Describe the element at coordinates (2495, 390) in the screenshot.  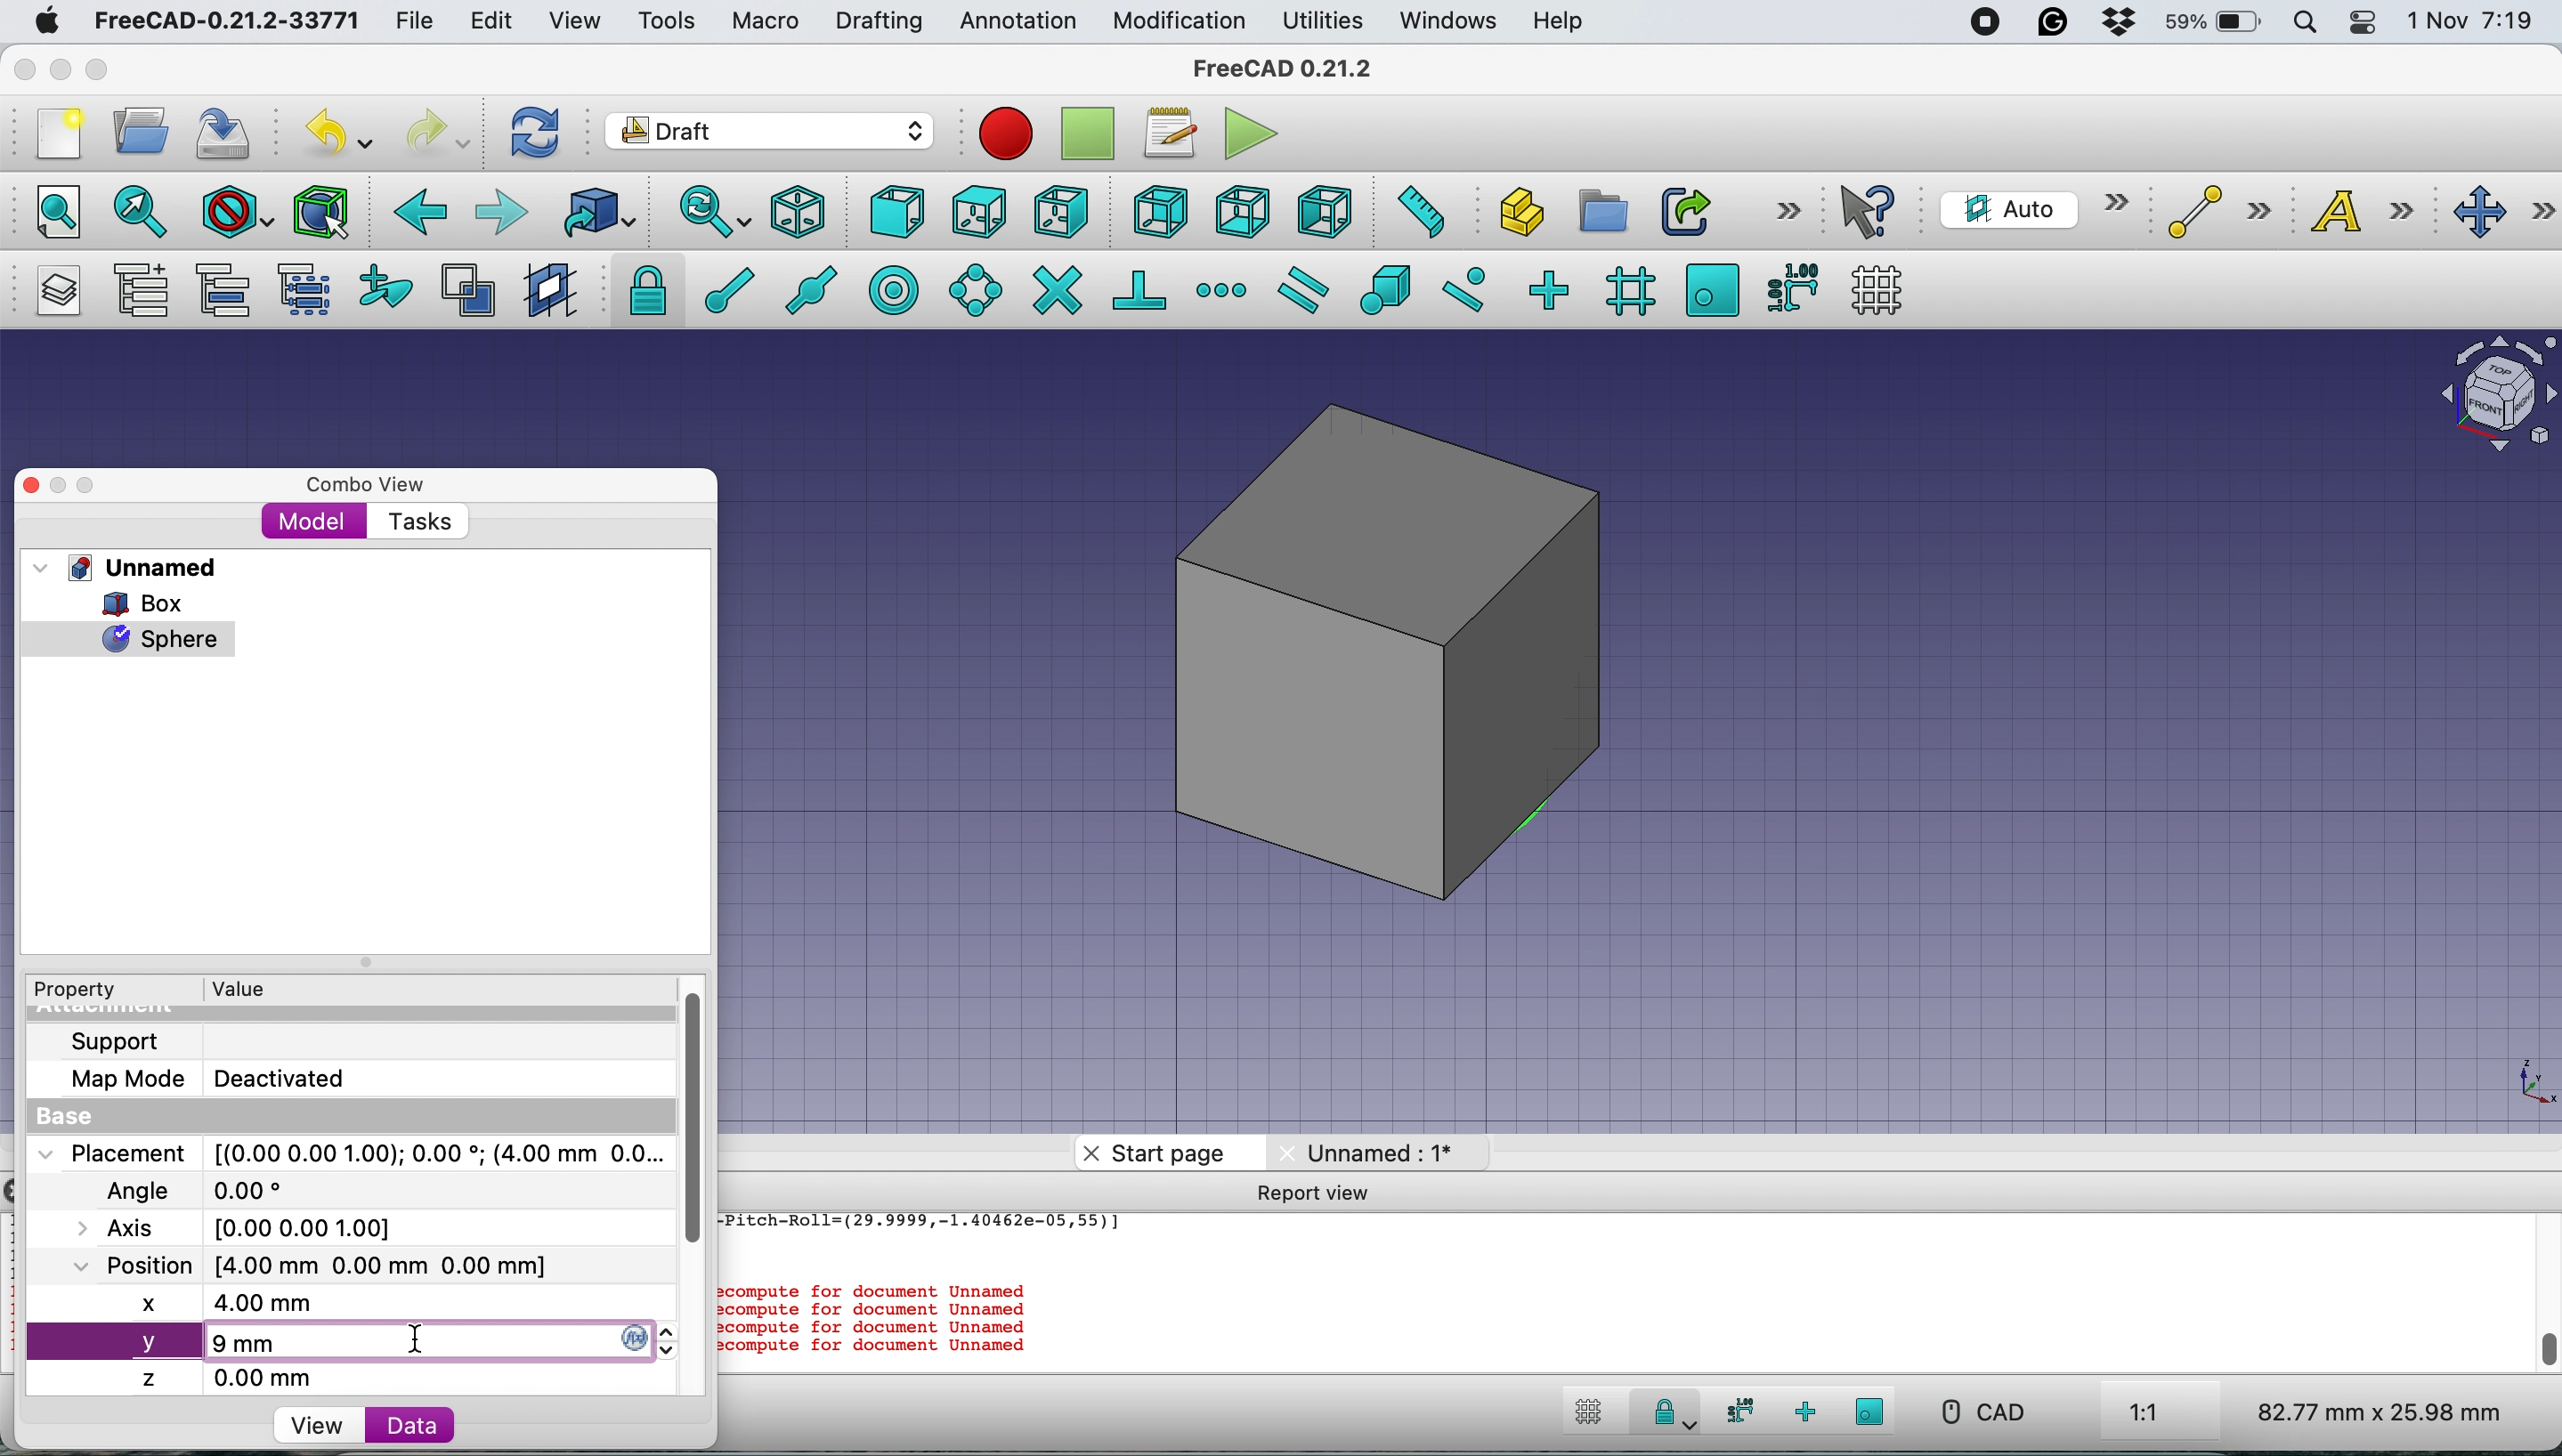
I see `object intersection` at that location.